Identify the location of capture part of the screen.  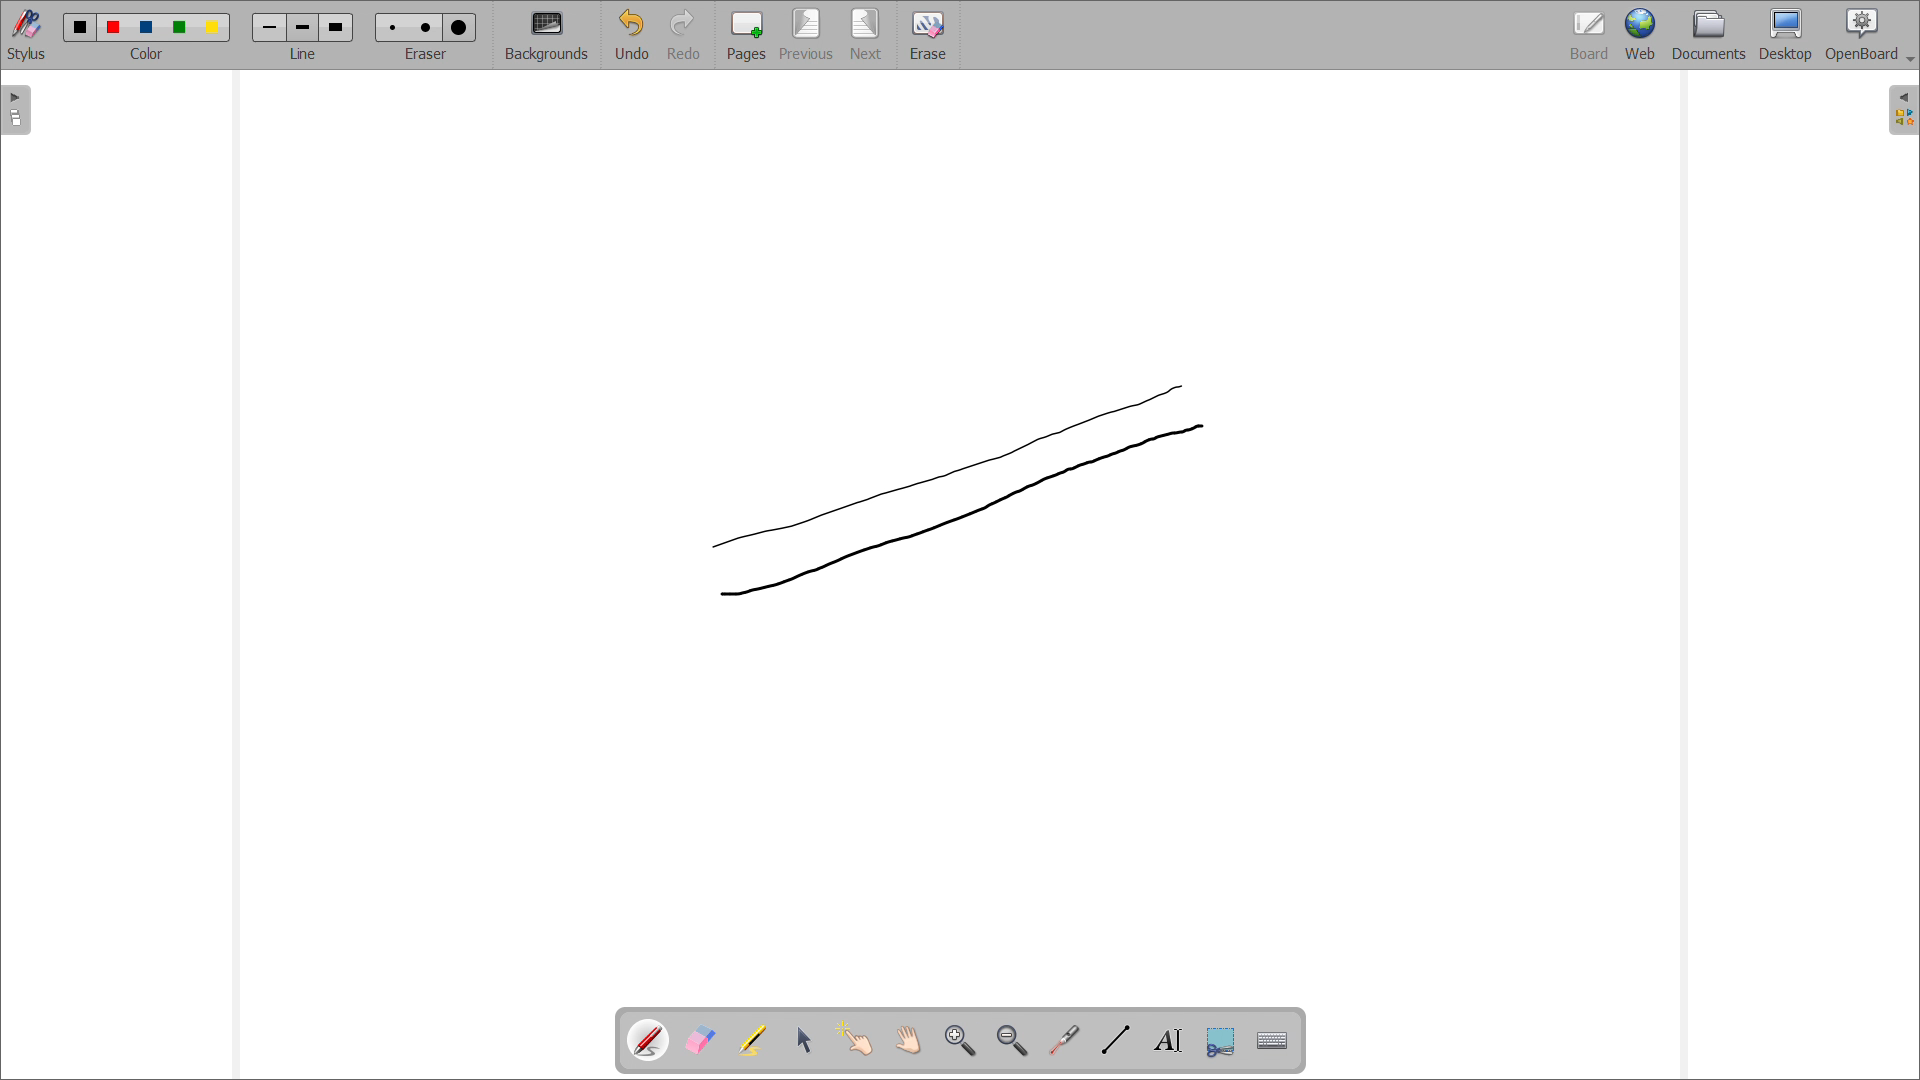
(1221, 1041).